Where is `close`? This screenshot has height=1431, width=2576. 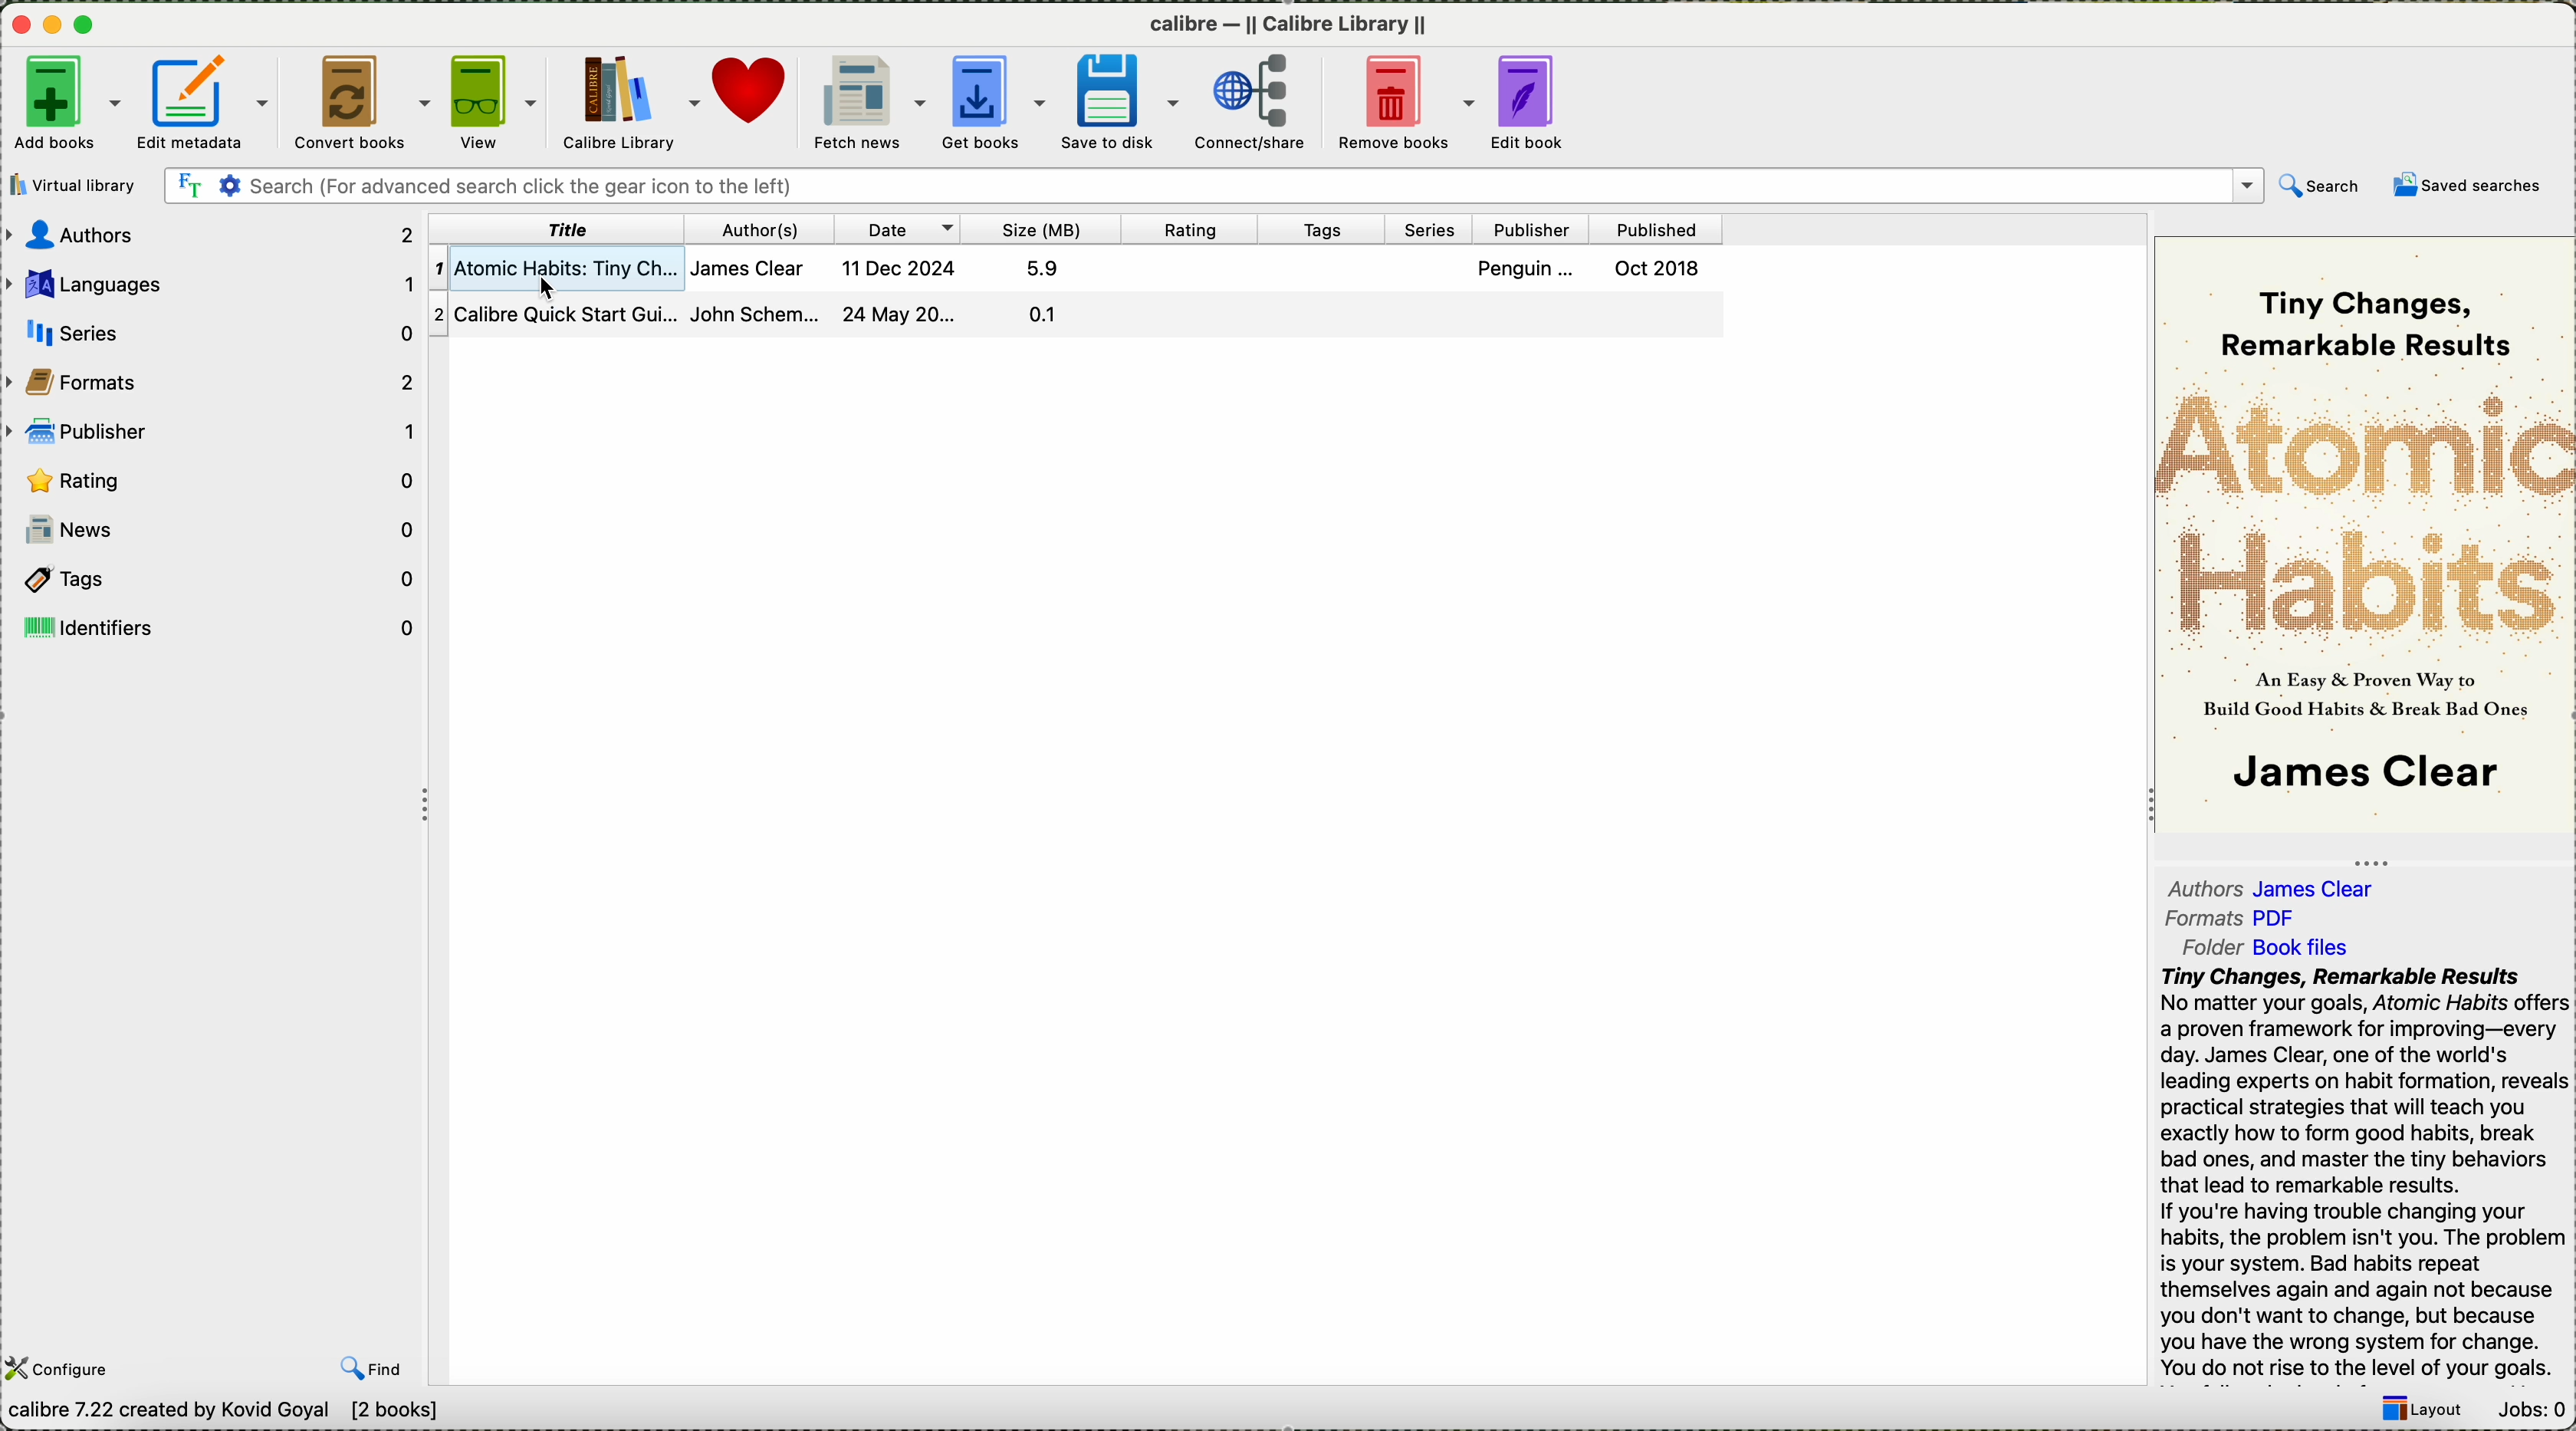
close is located at coordinates (24, 27).